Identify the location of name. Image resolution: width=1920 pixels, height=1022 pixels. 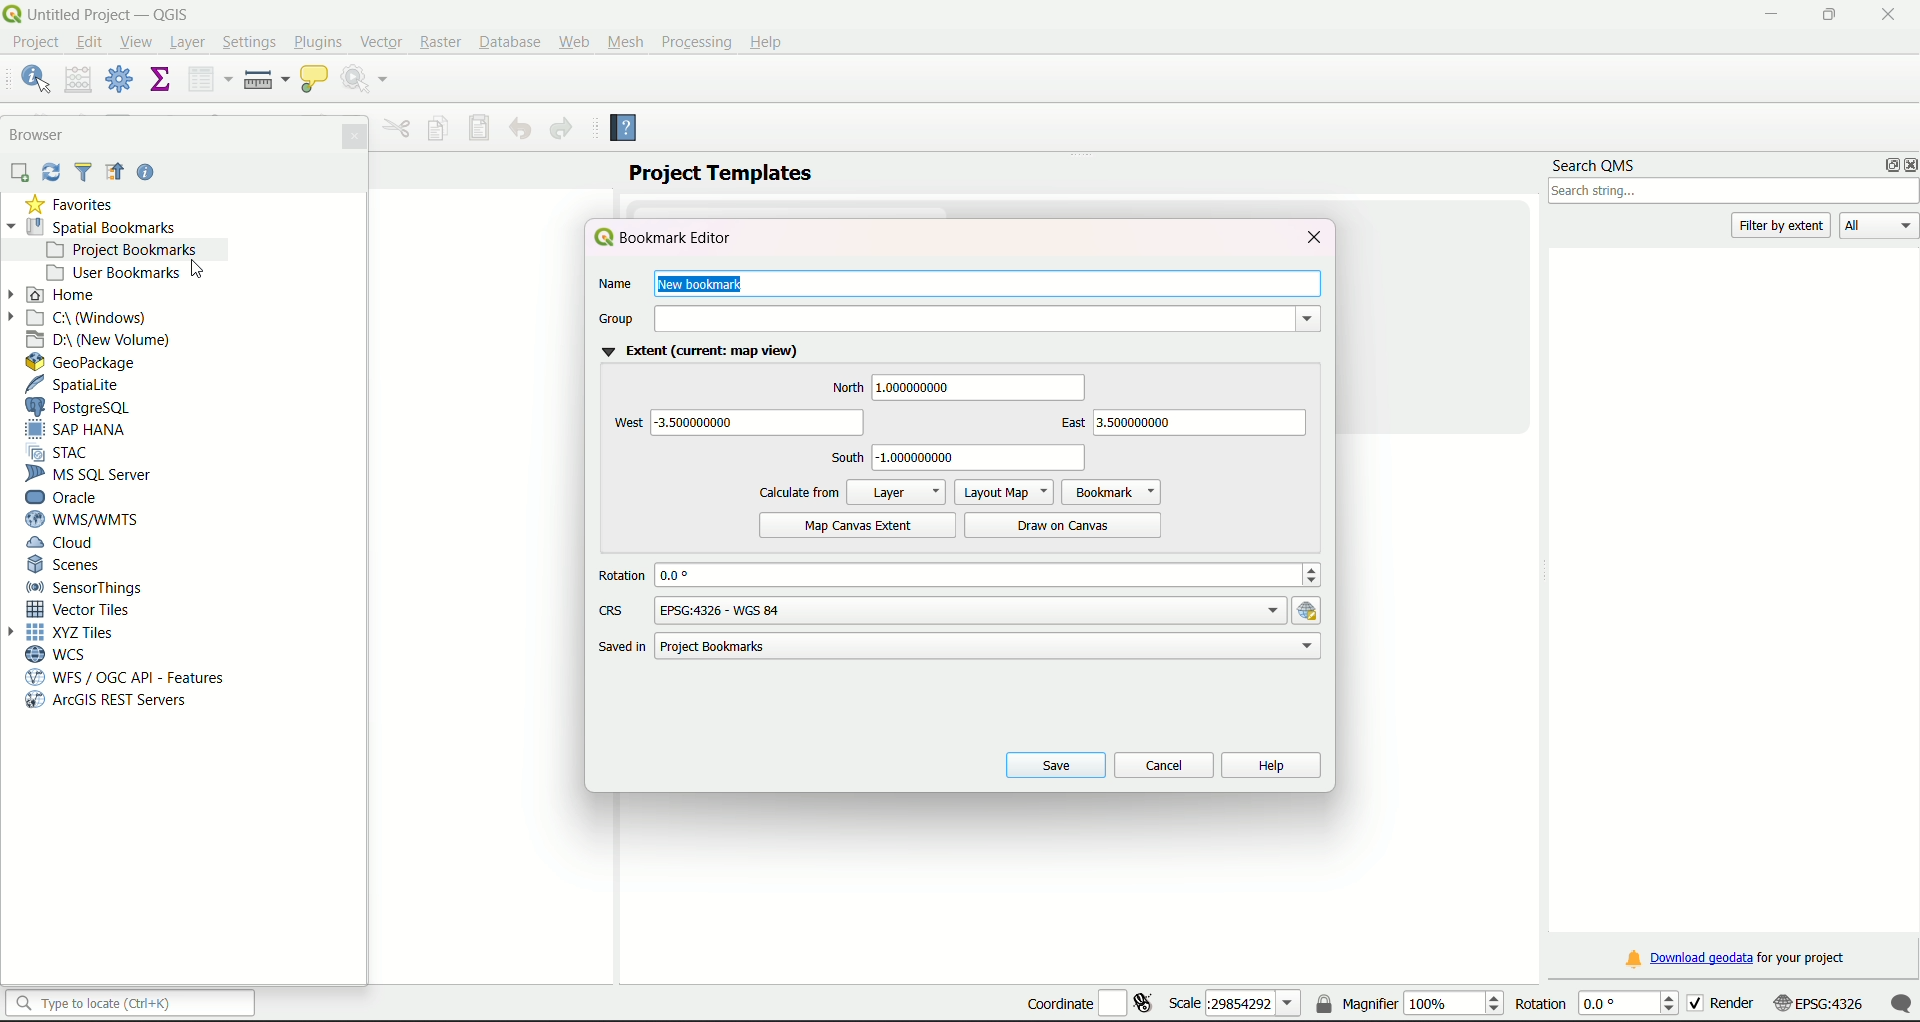
(850, 285).